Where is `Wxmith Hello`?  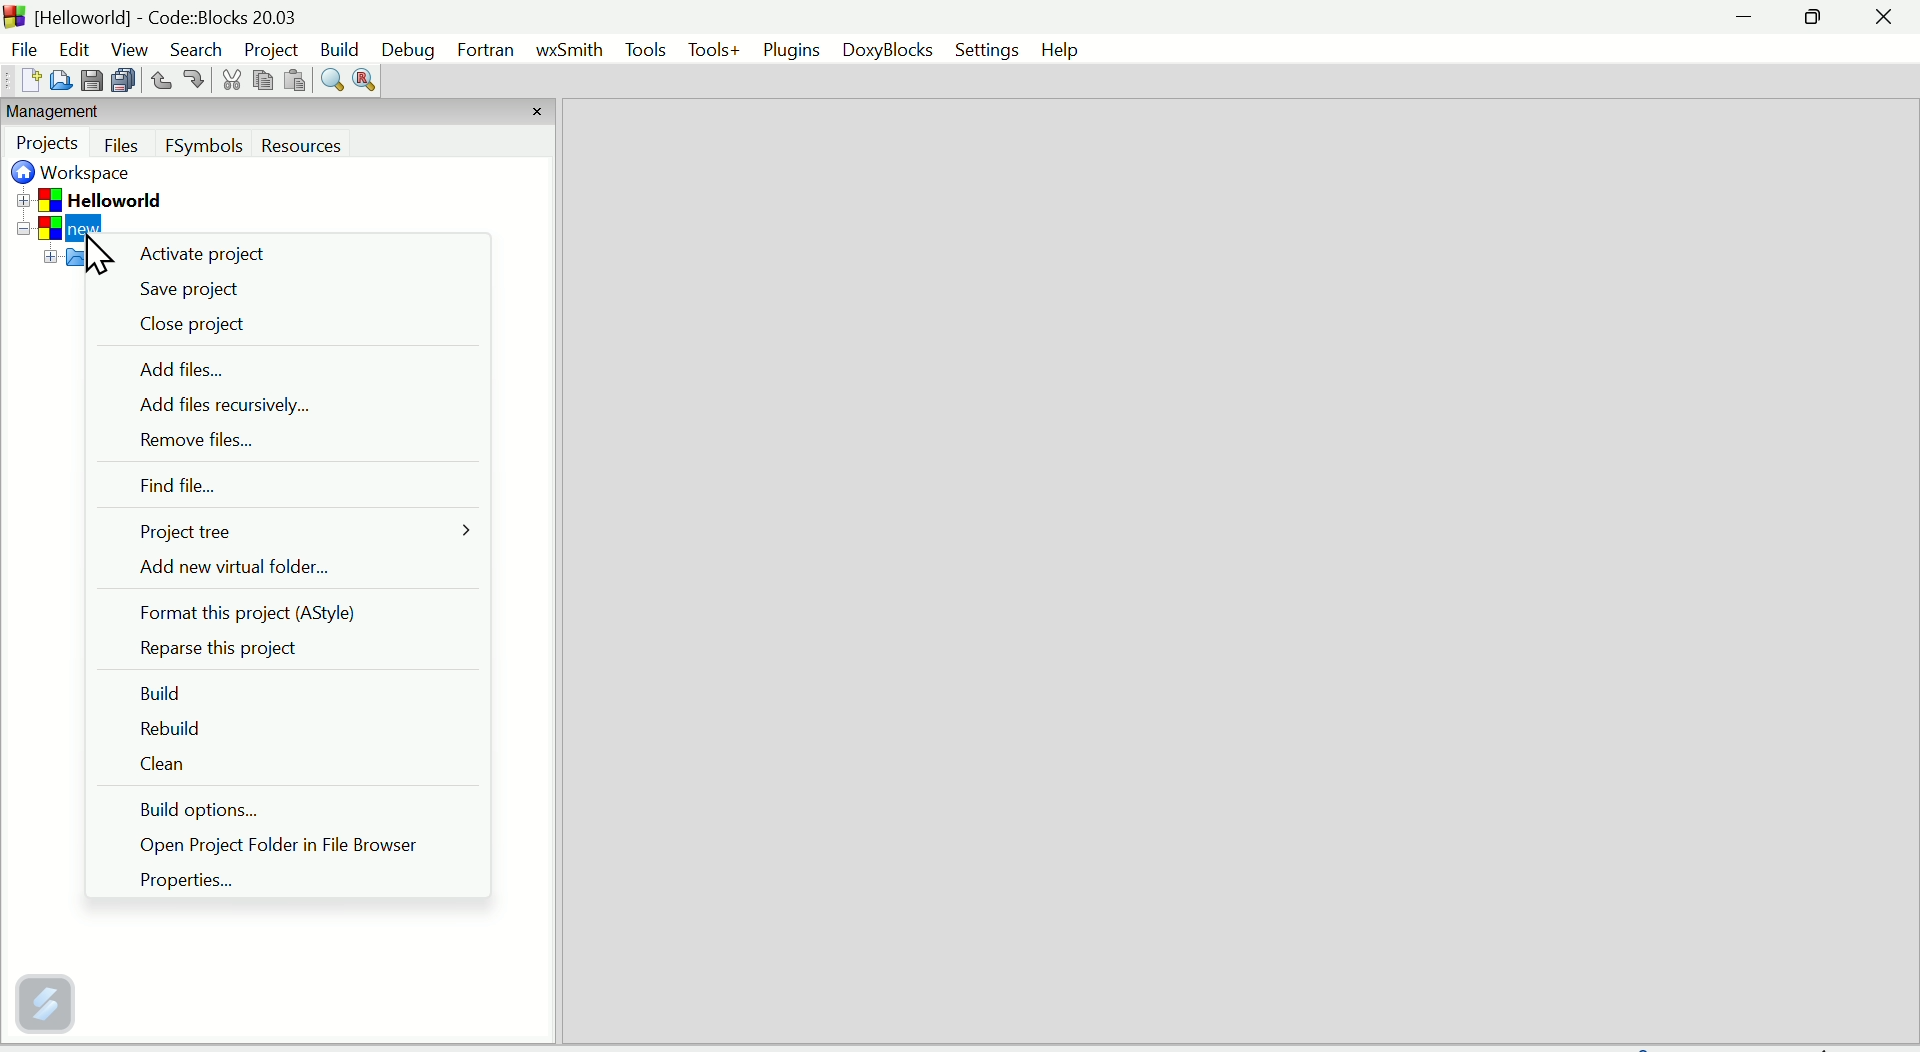
Wxmith Hello is located at coordinates (571, 56).